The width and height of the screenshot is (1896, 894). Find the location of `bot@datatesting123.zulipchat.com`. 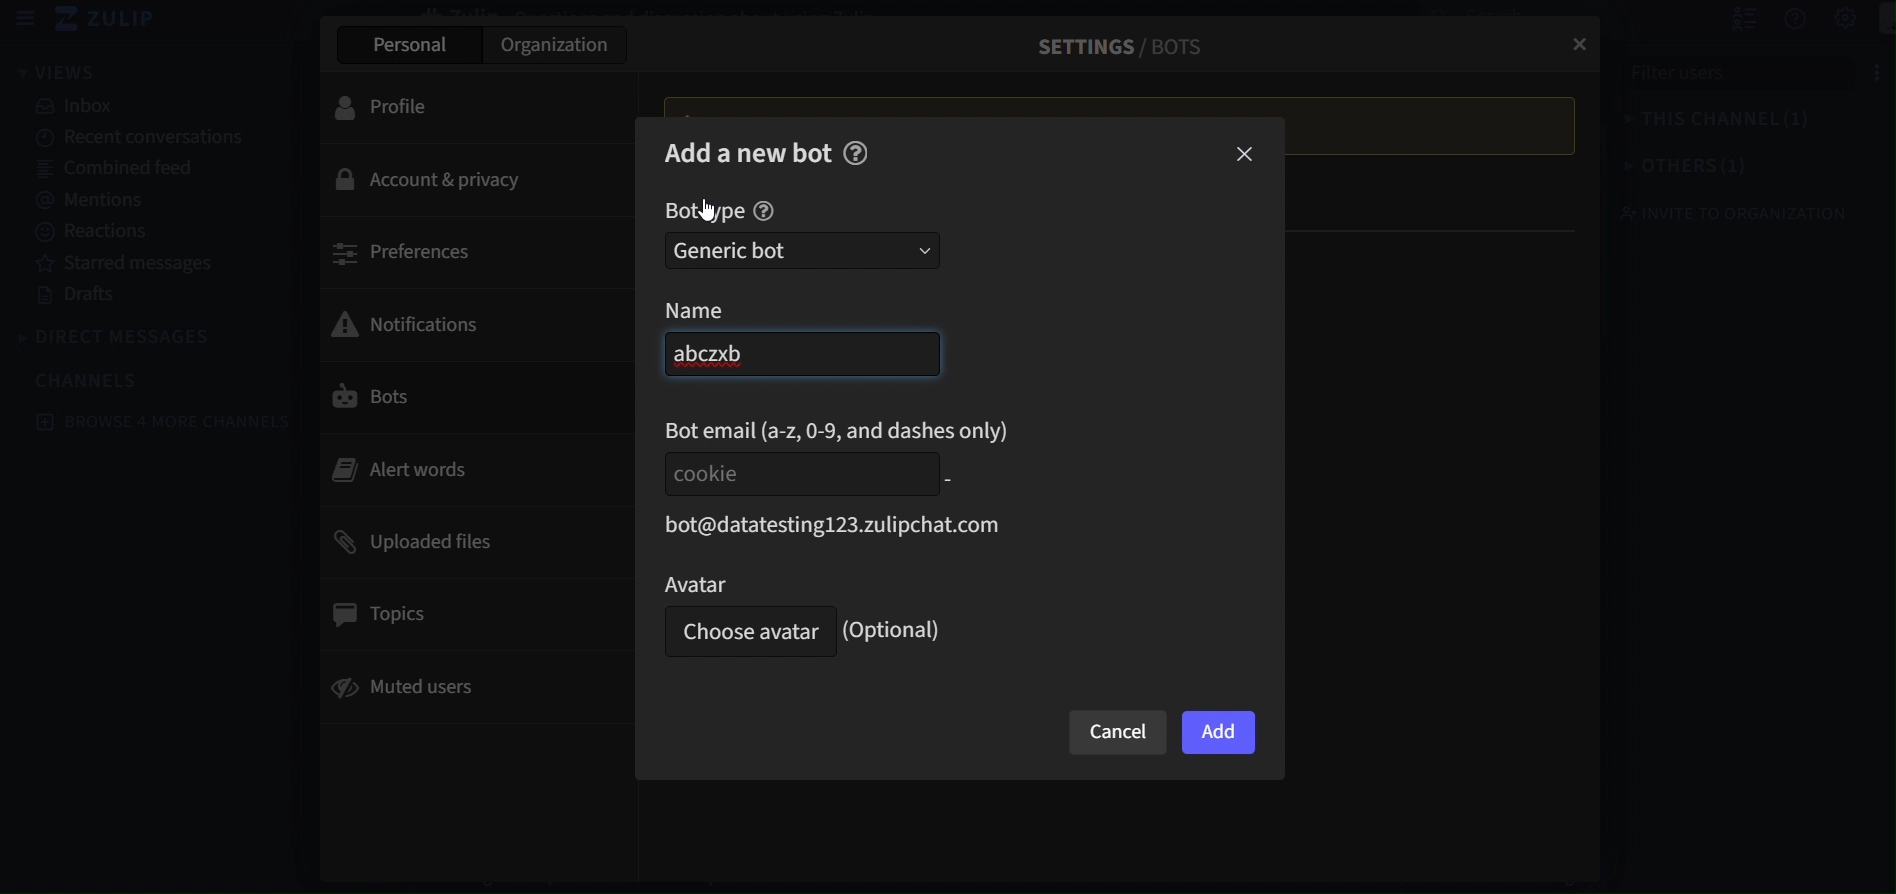

bot@datatesting123.zulipchat.com is located at coordinates (826, 526).